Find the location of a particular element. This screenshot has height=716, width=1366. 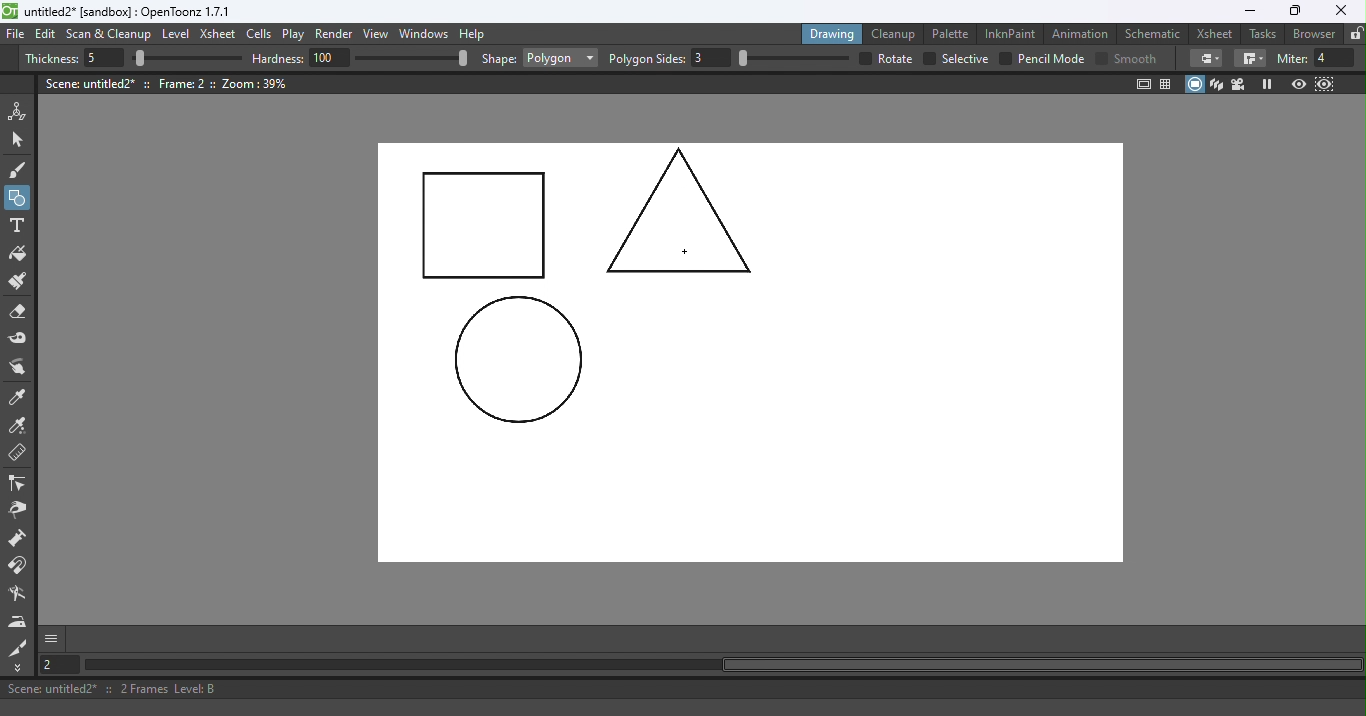

checkbox is located at coordinates (863, 58).